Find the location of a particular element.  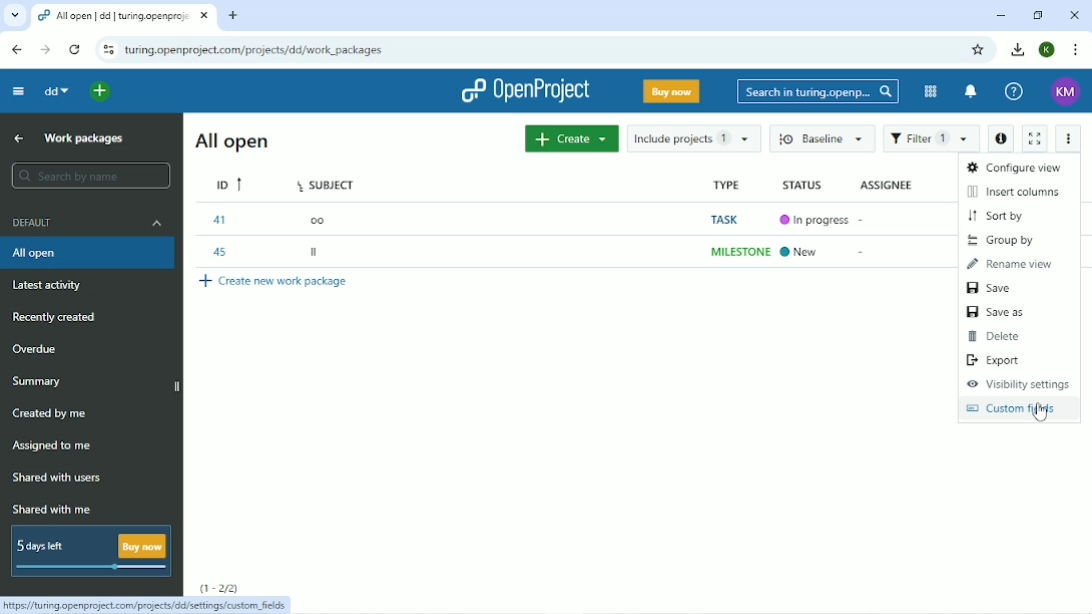

OpenProject is located at coordinates (525, 91).